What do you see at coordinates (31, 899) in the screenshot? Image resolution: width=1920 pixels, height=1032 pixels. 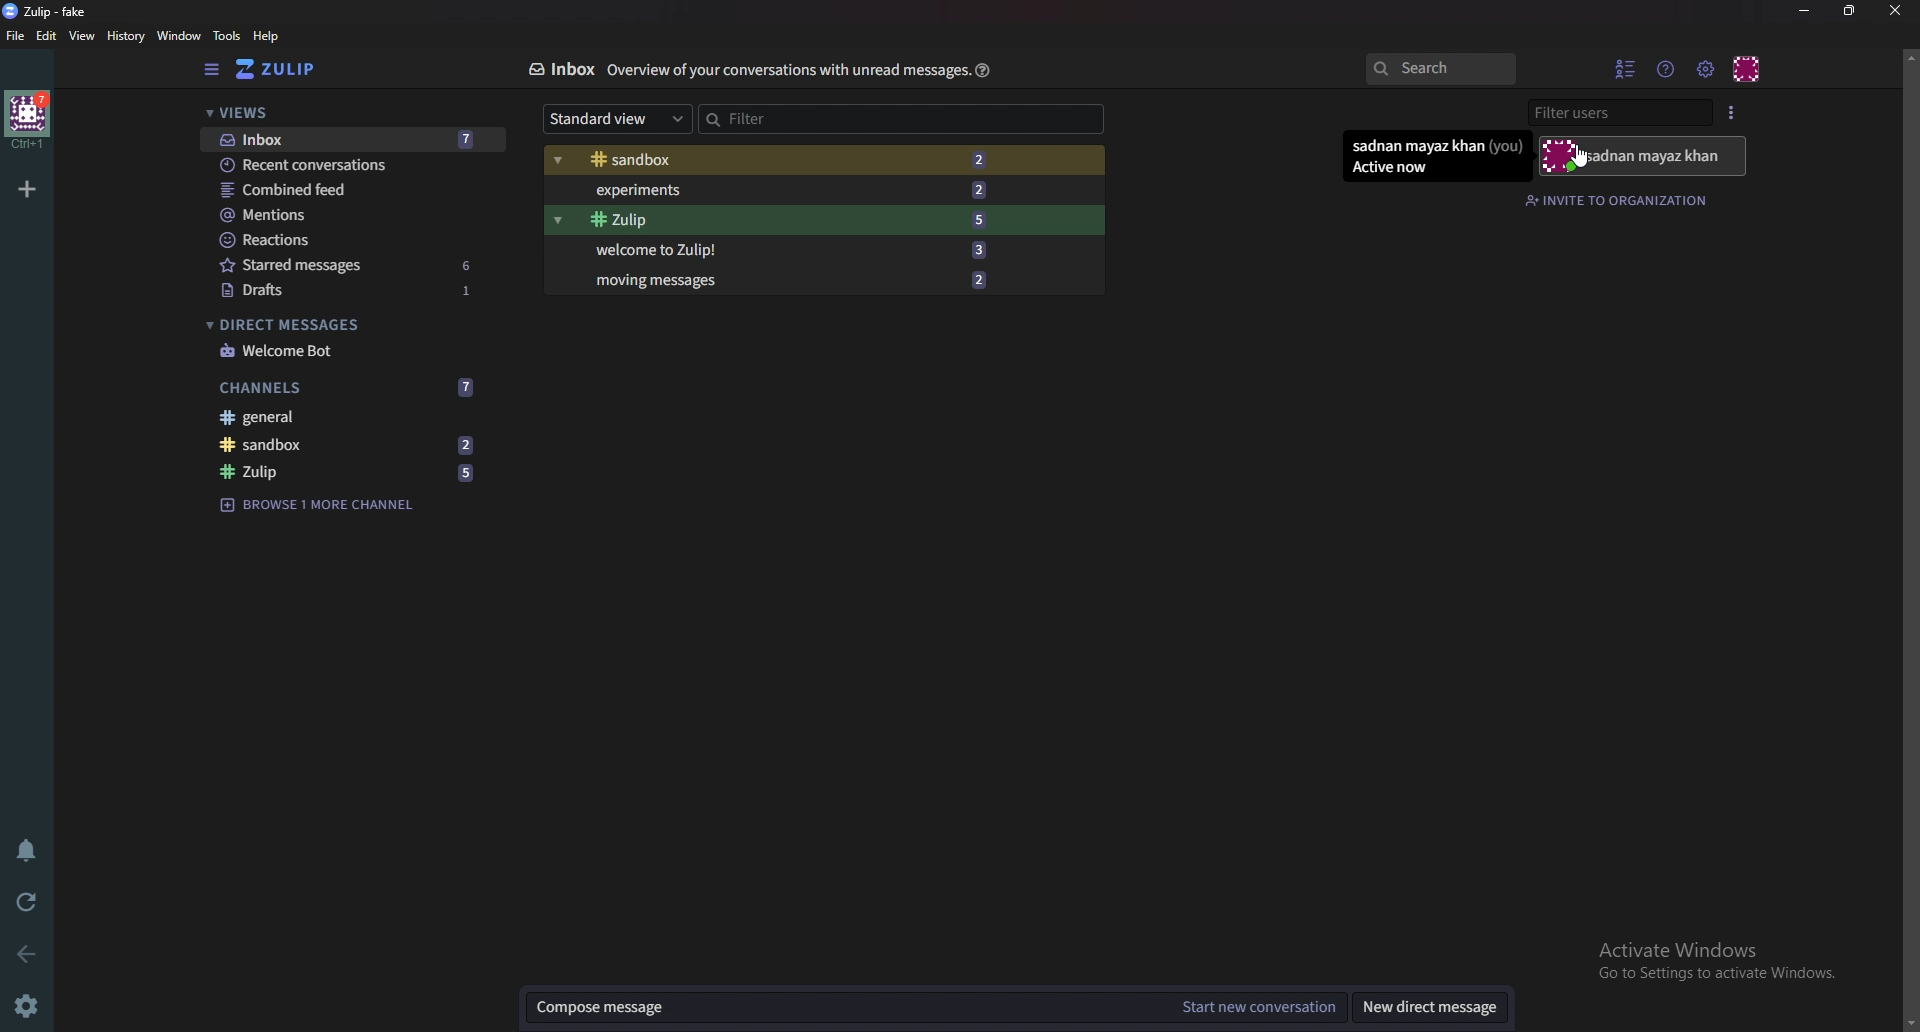 I see `Reload` at bounding box center [31, 899].